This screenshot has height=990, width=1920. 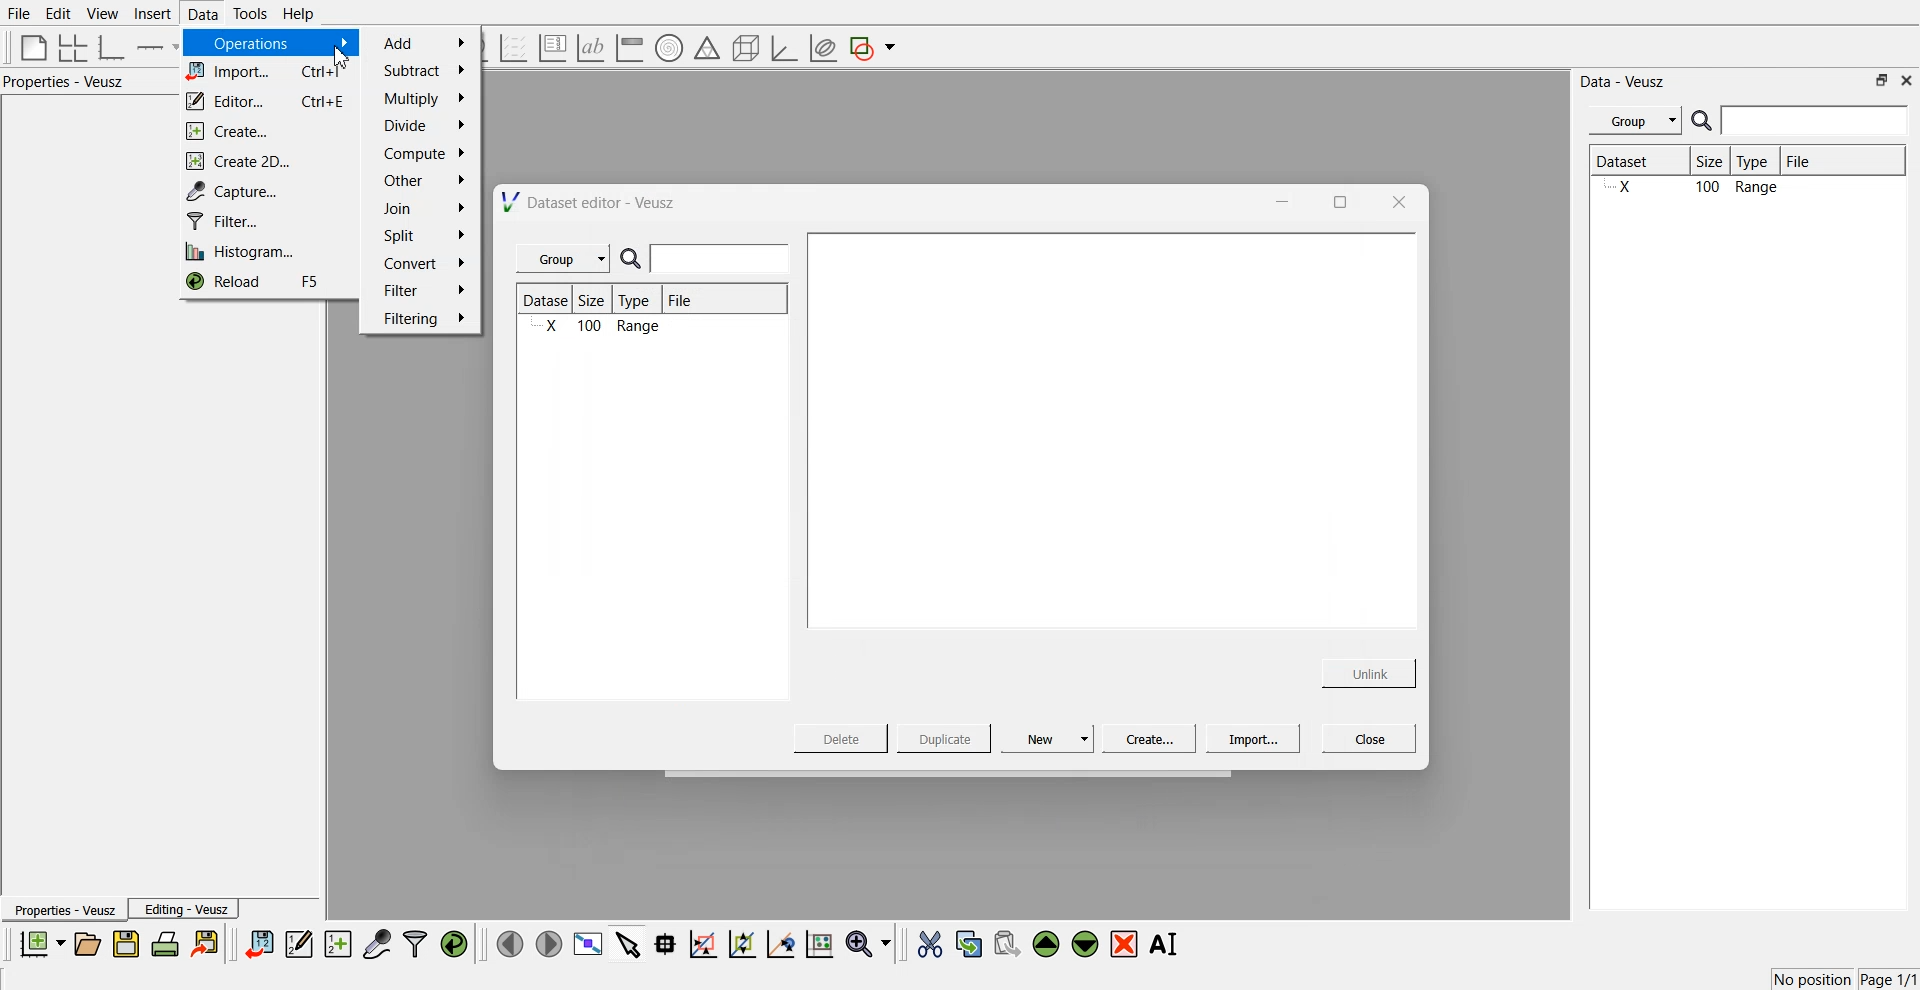 I want to click on Join, so click(x=425, y=211).